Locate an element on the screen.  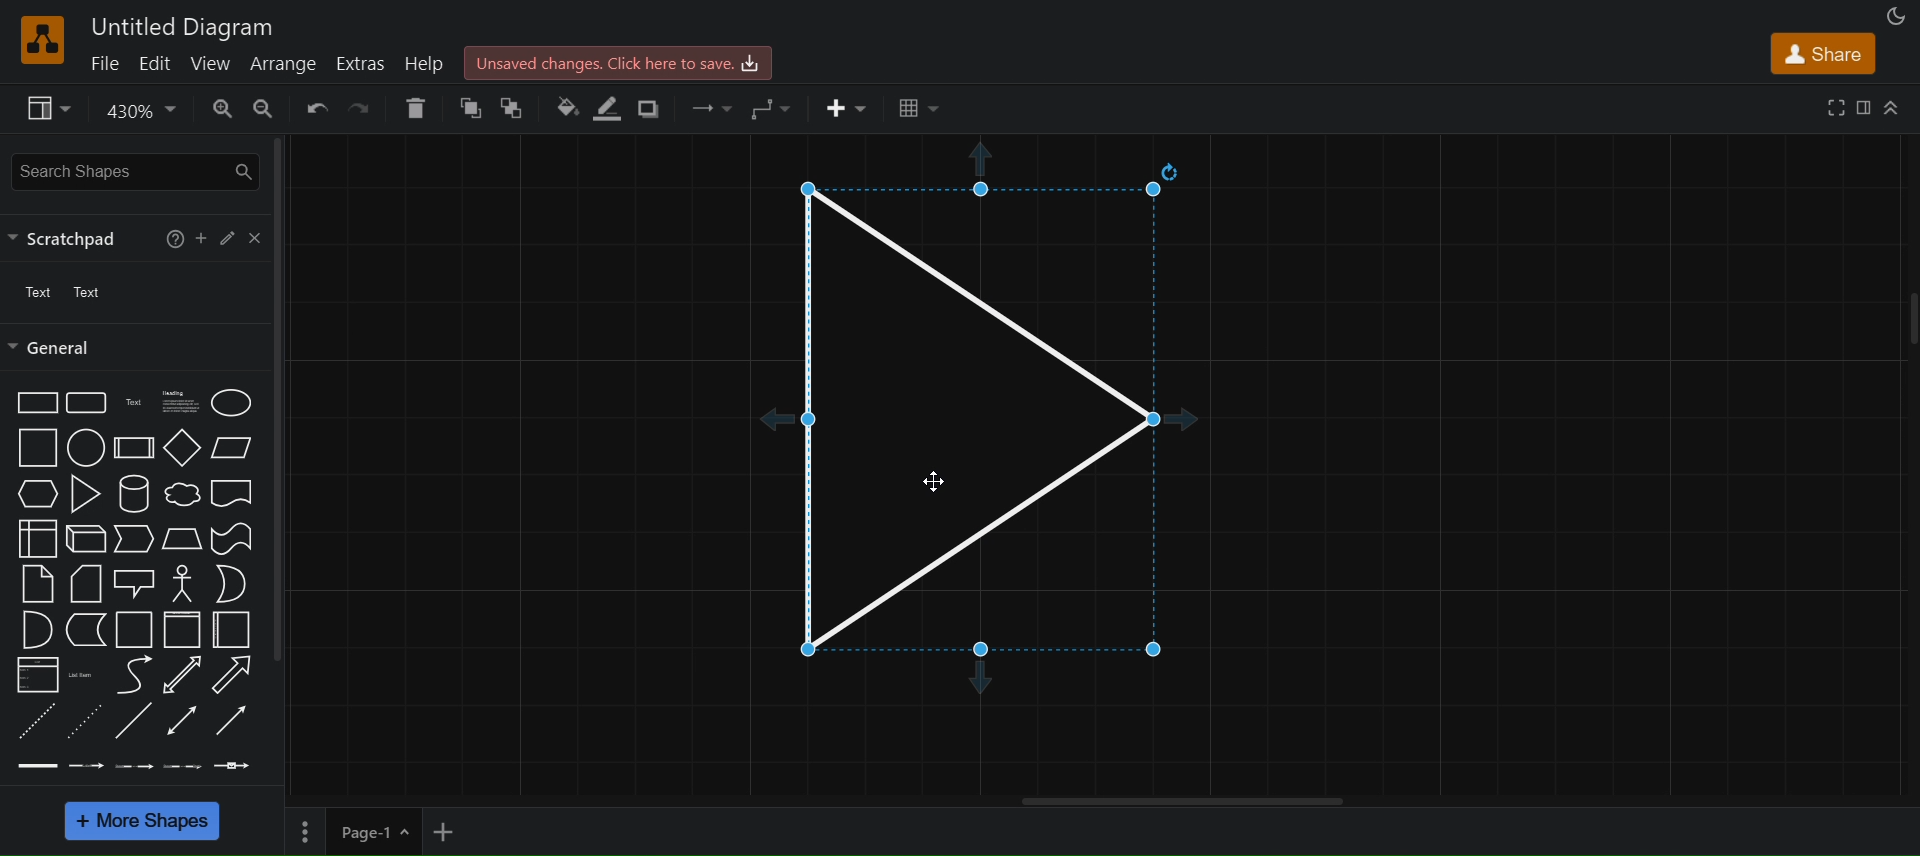
share is located at coordinates (1824, 52).